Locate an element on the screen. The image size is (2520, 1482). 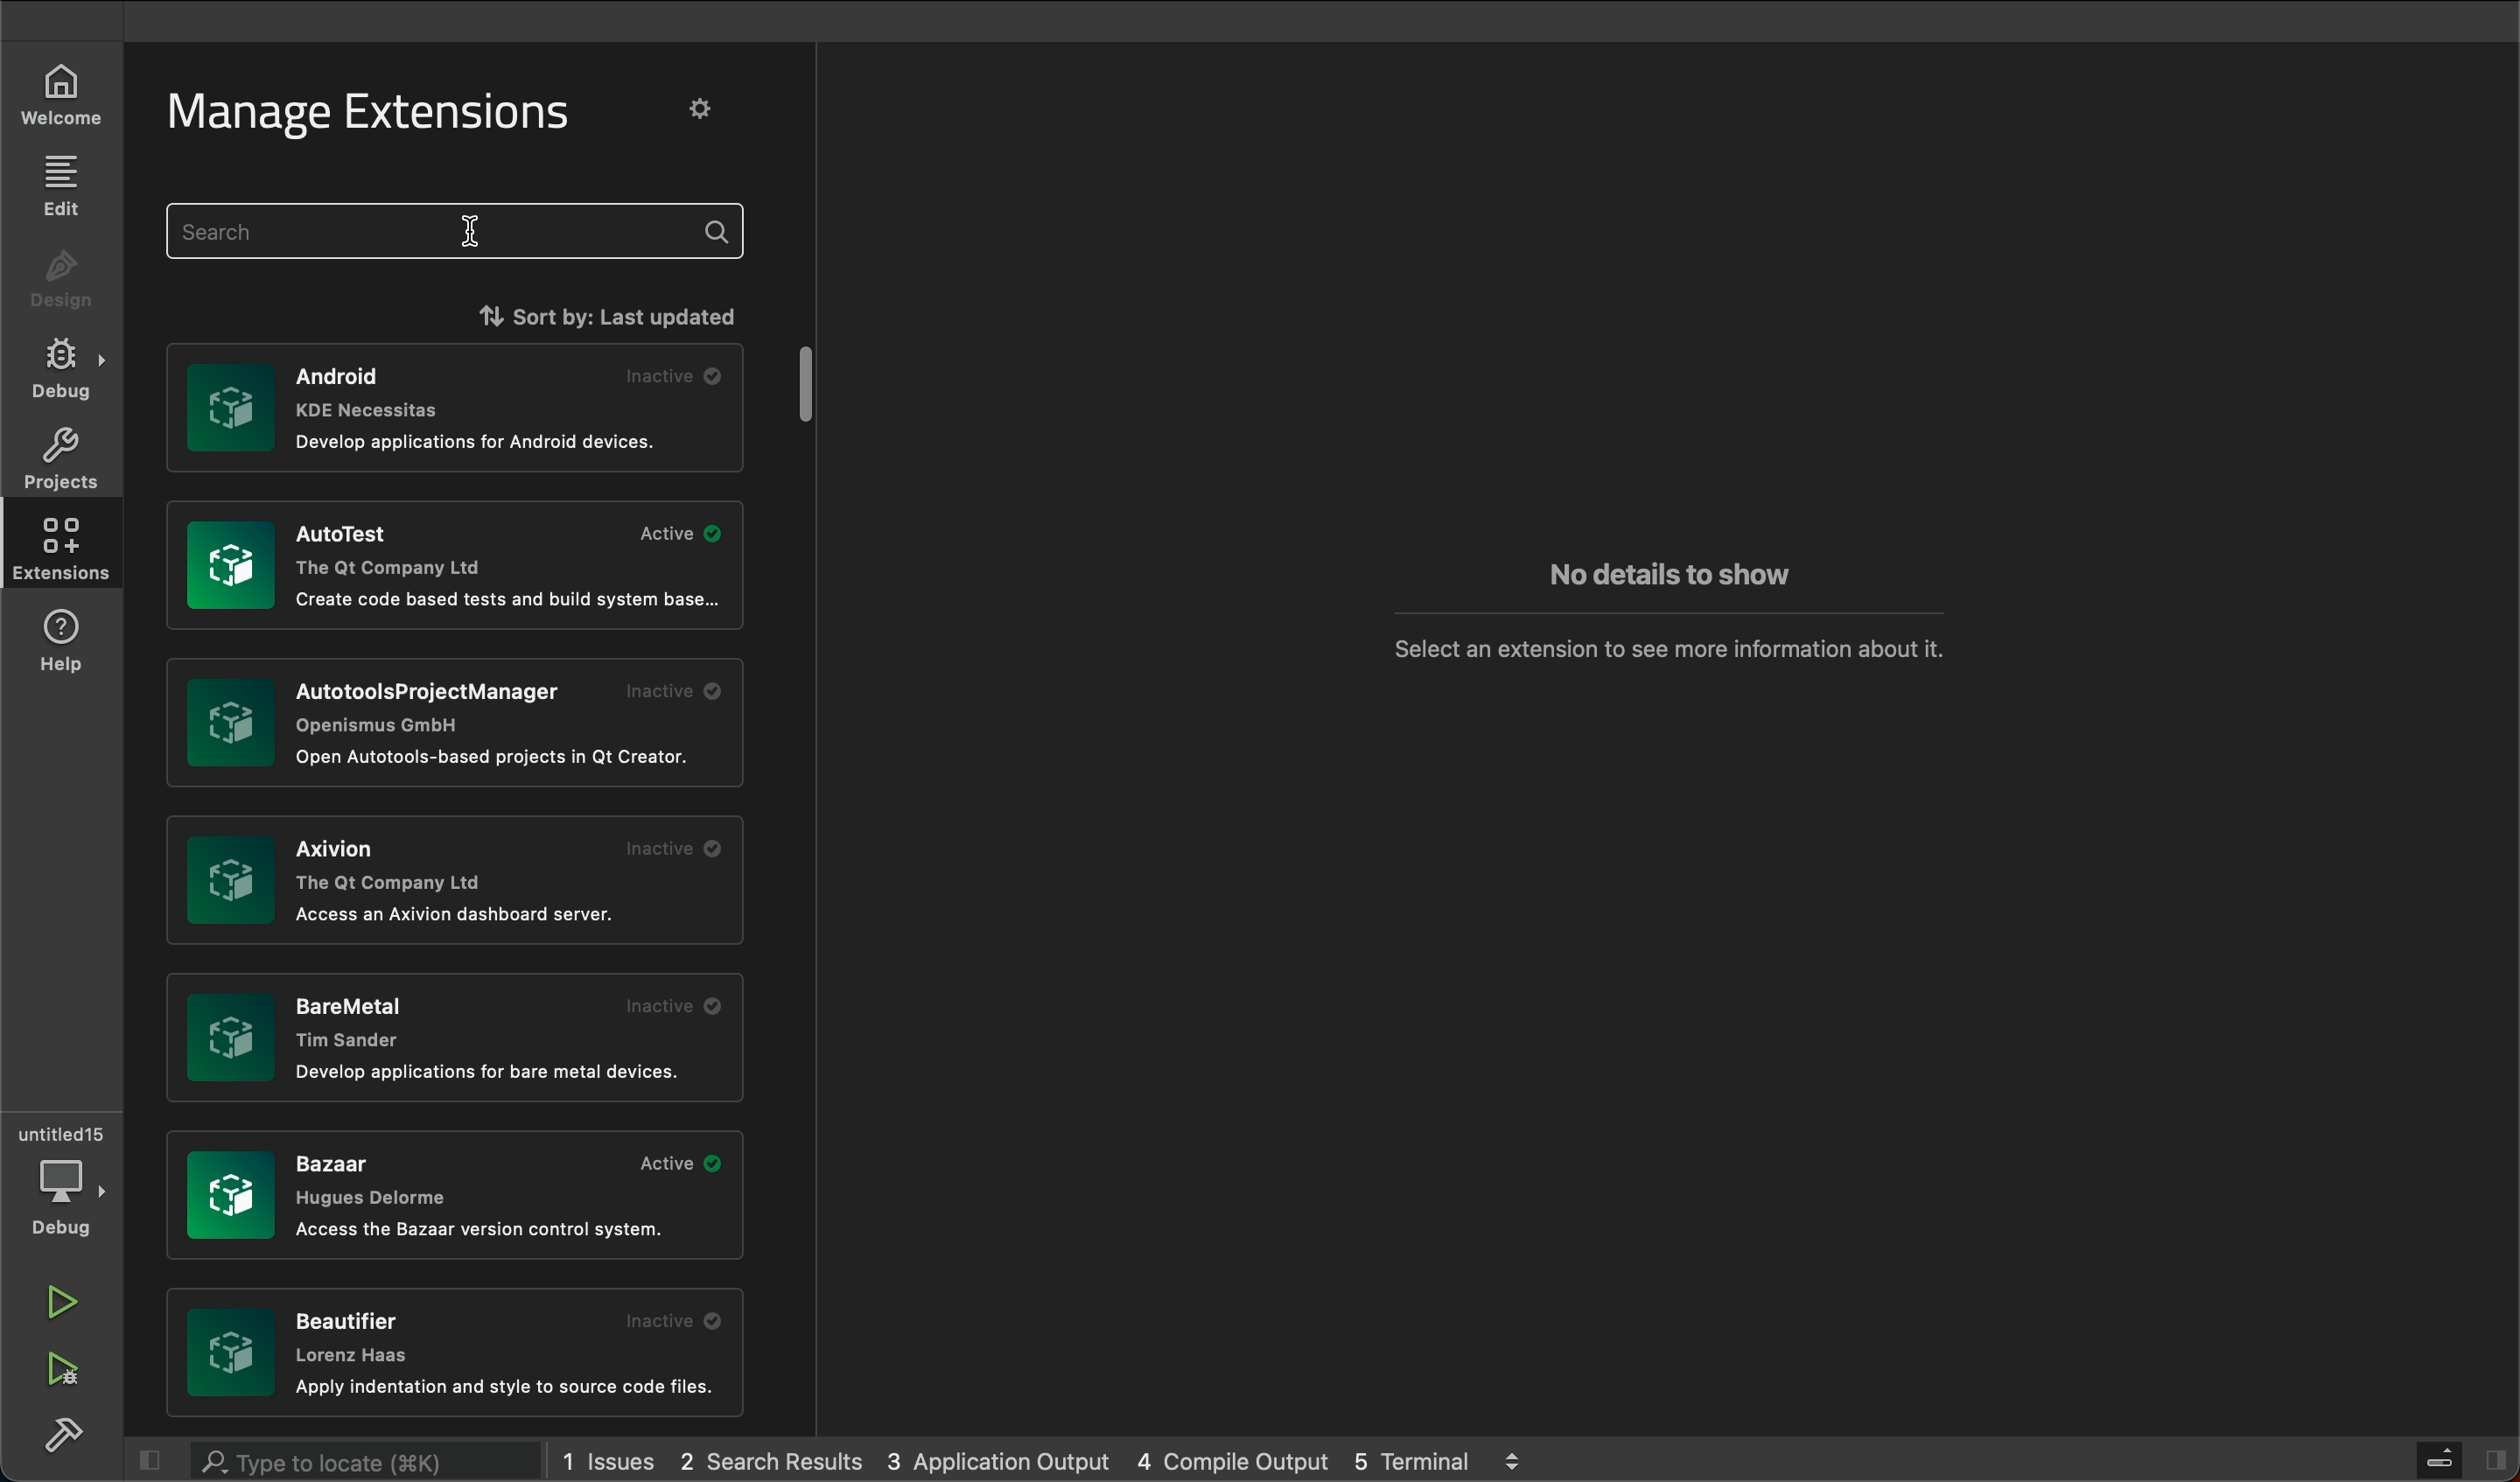
extension text is located at coordinates (512, 600).